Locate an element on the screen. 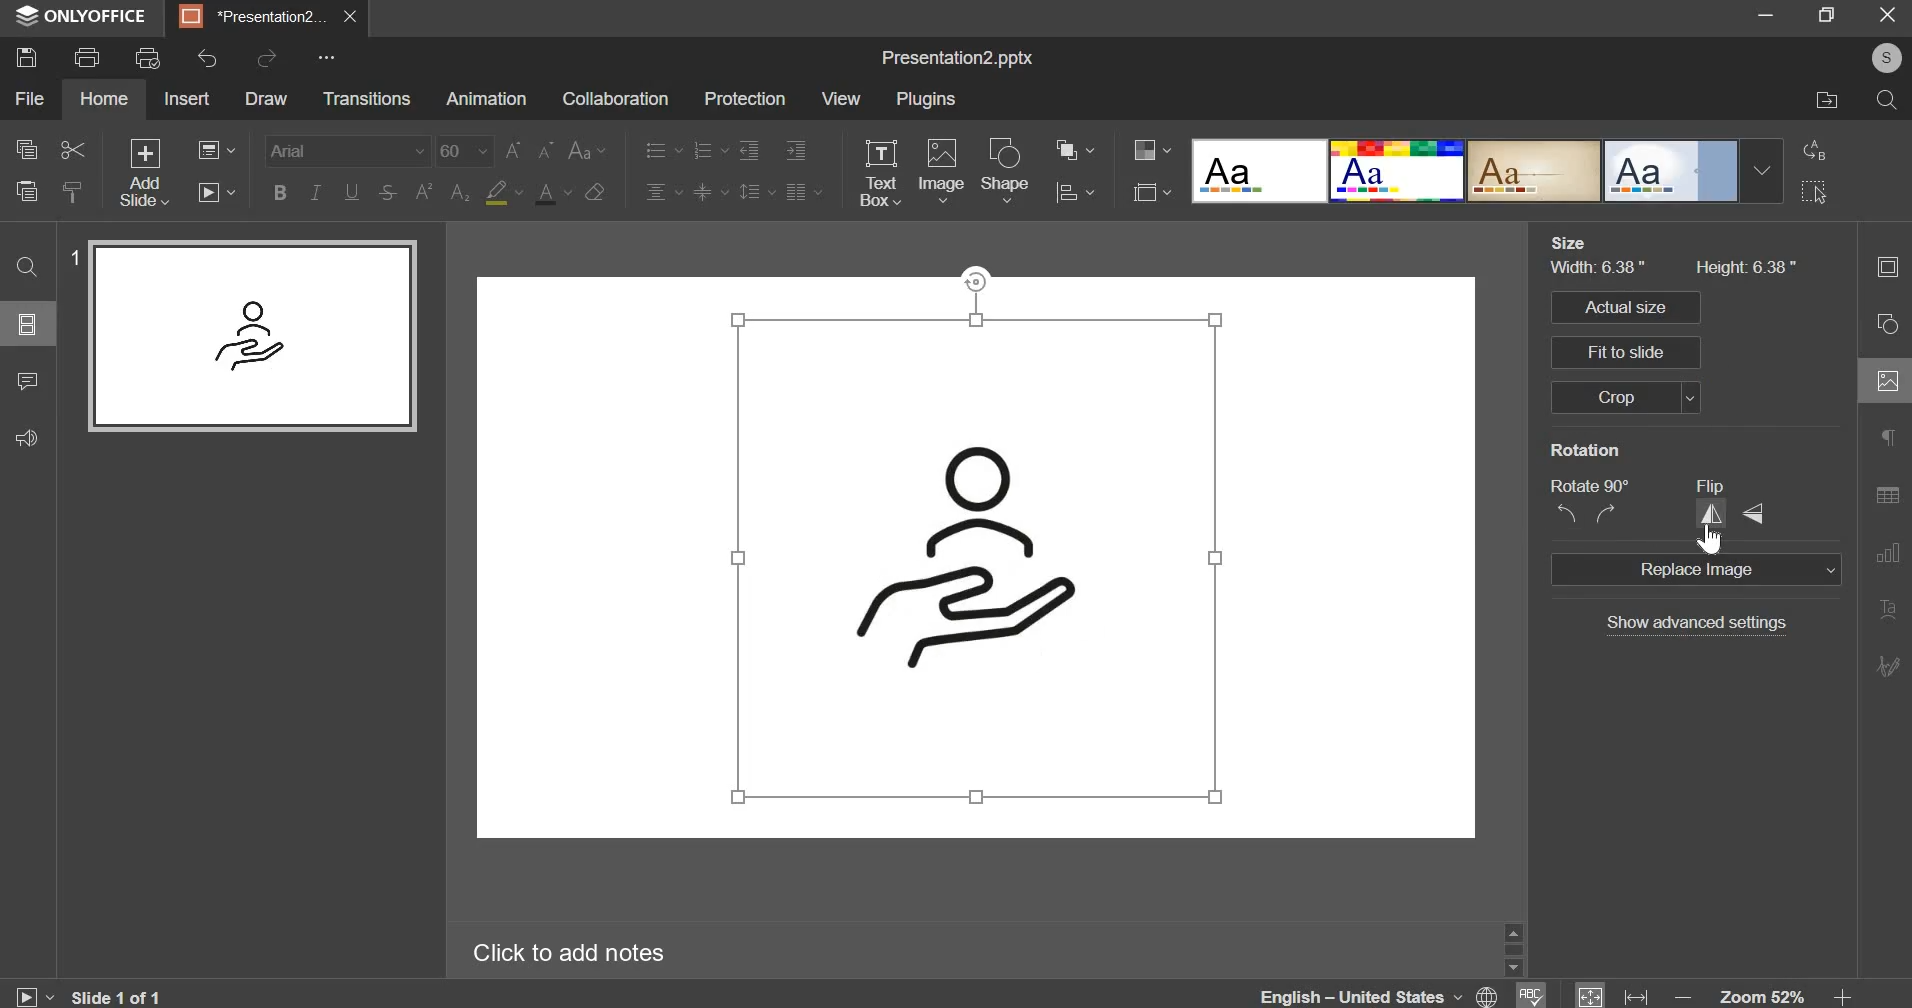  file location is located at coordinates (1825, 102).